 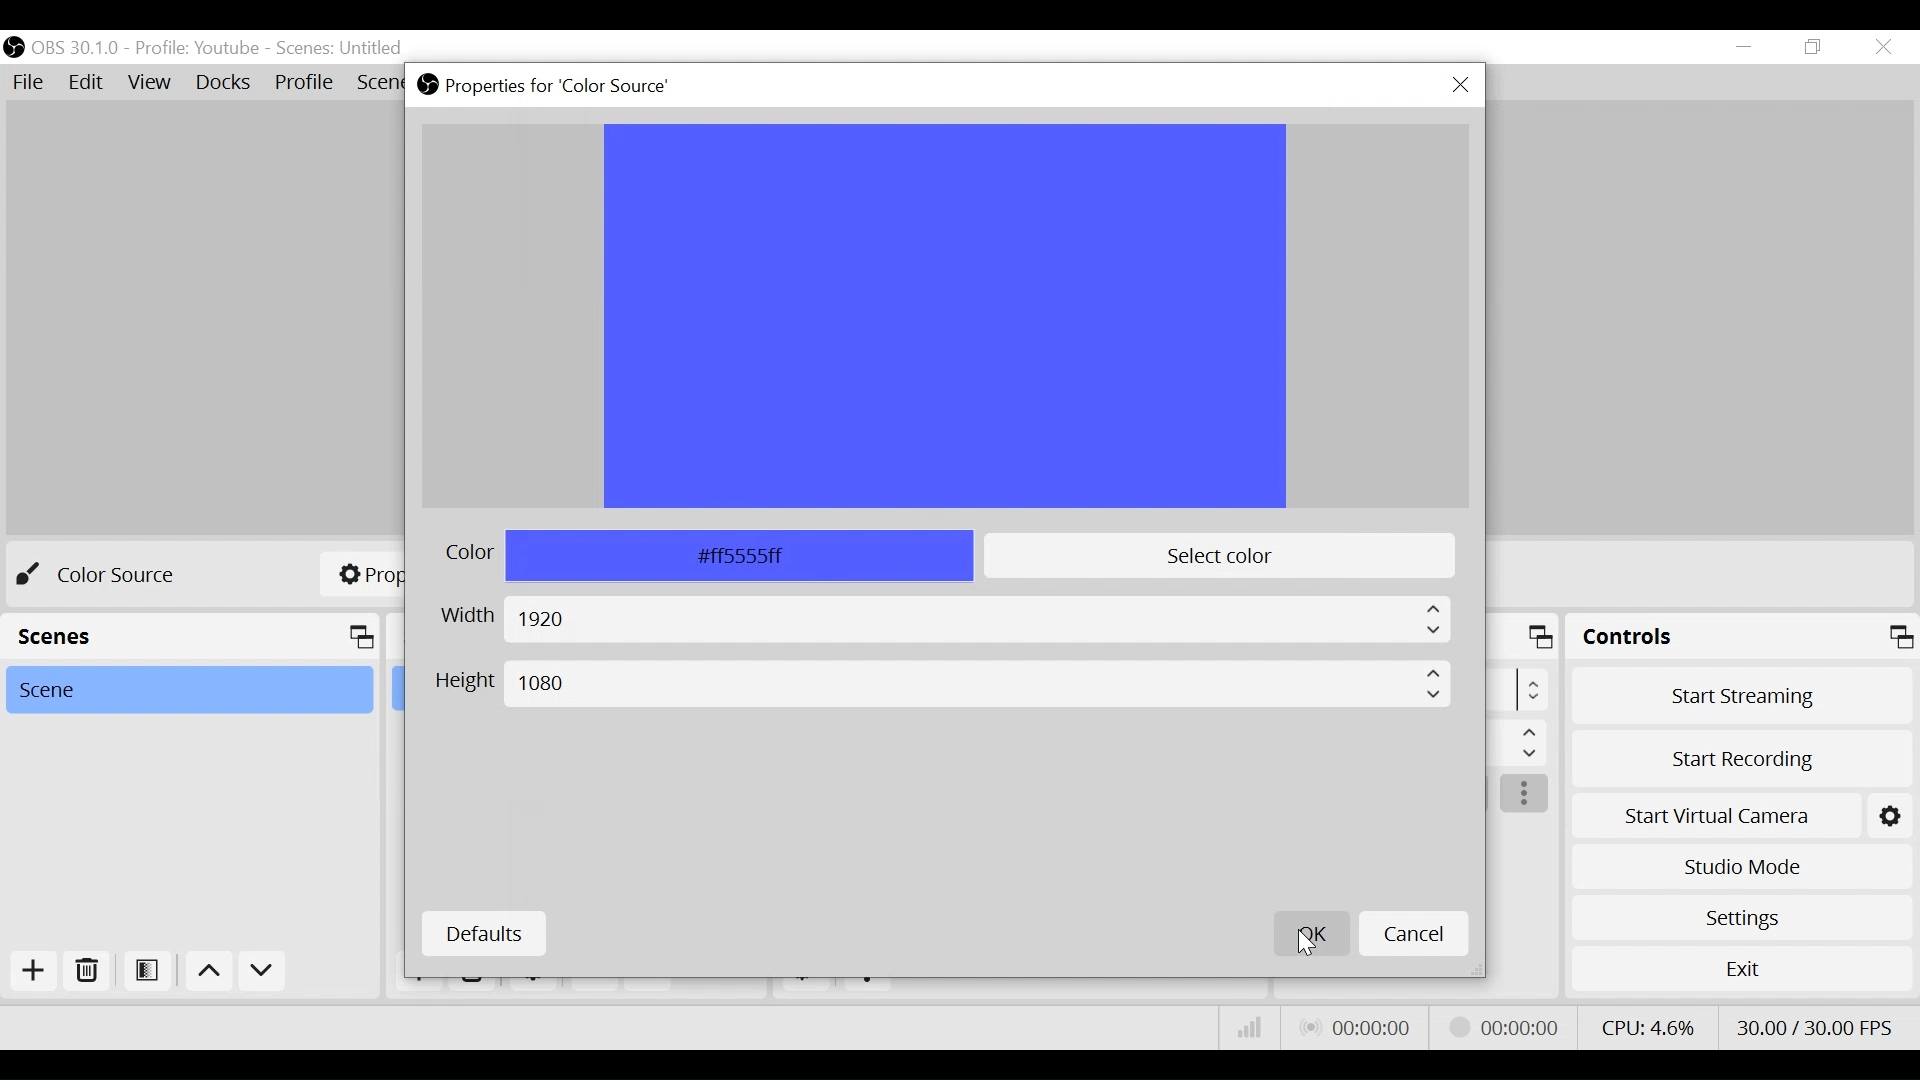 What do you see at coordinates (1742, 761) in the screenshot?
I see `Start Recording` at bounding box center [1742, 761].